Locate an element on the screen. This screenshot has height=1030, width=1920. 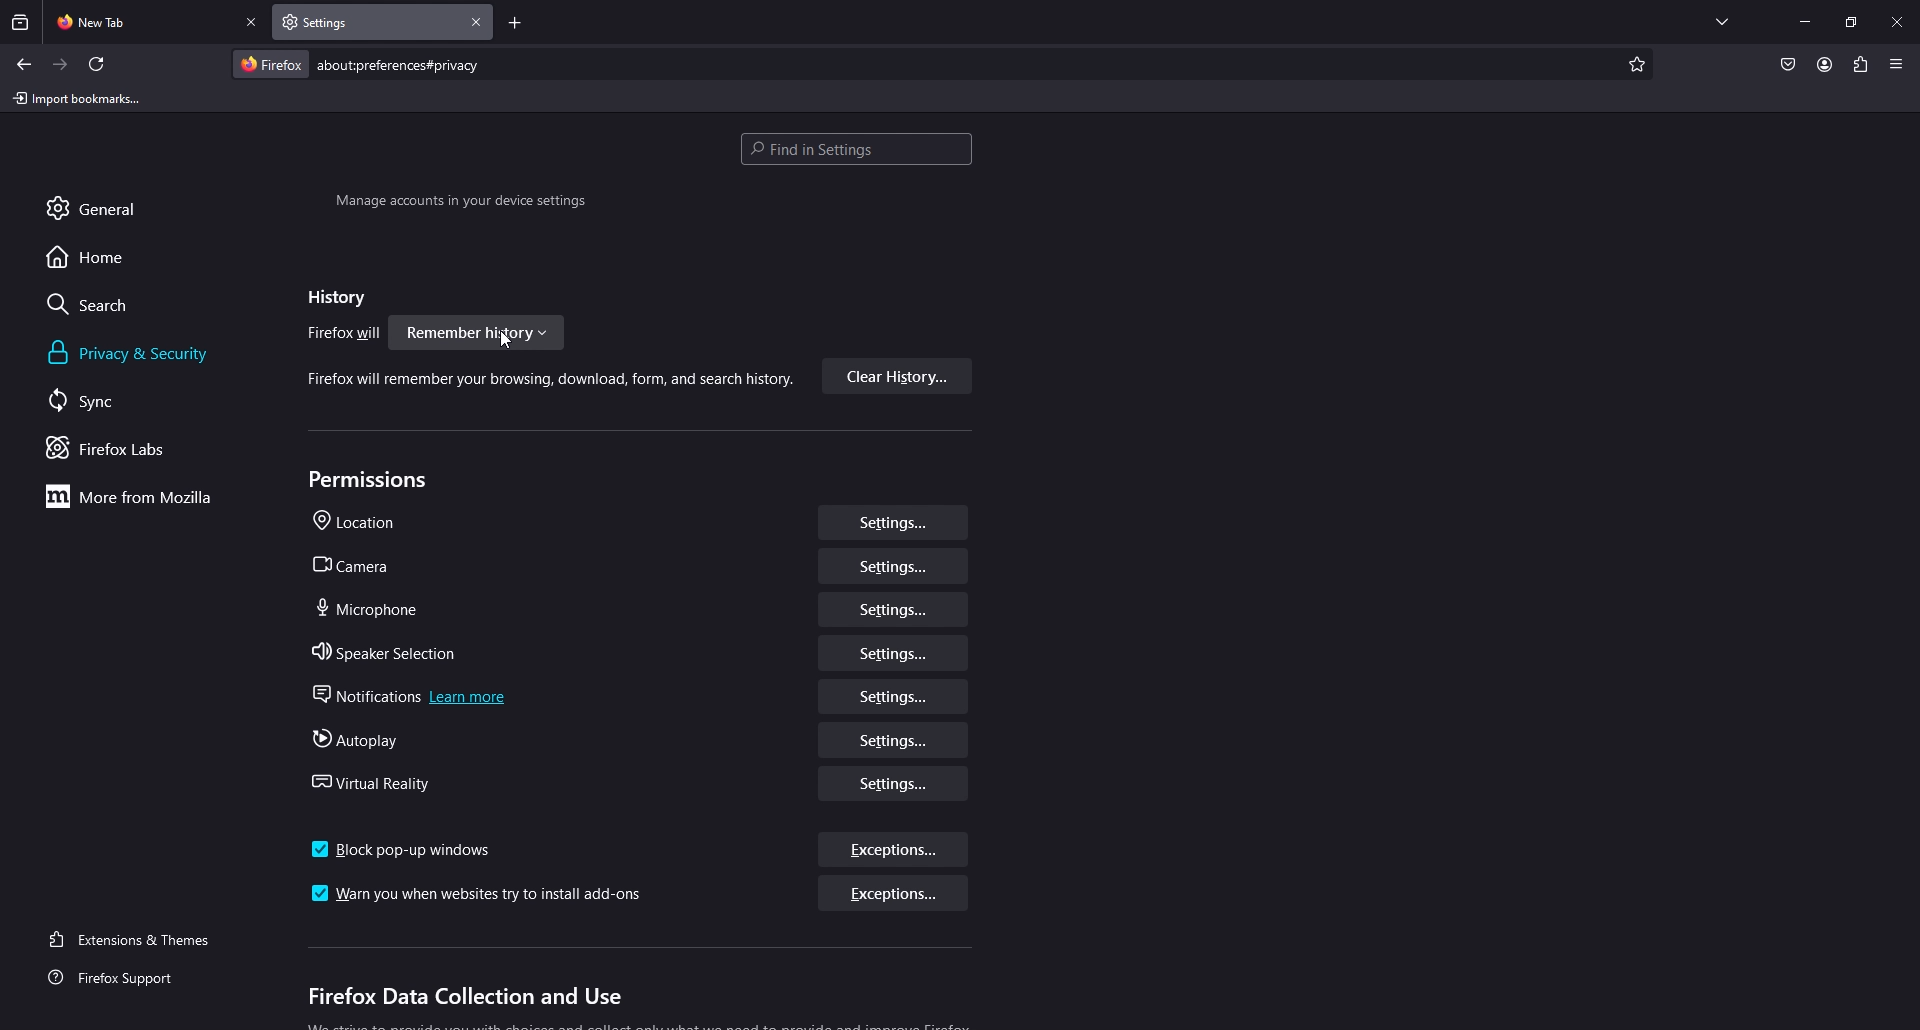
import bookmarks is located at coordinates (81, 97).